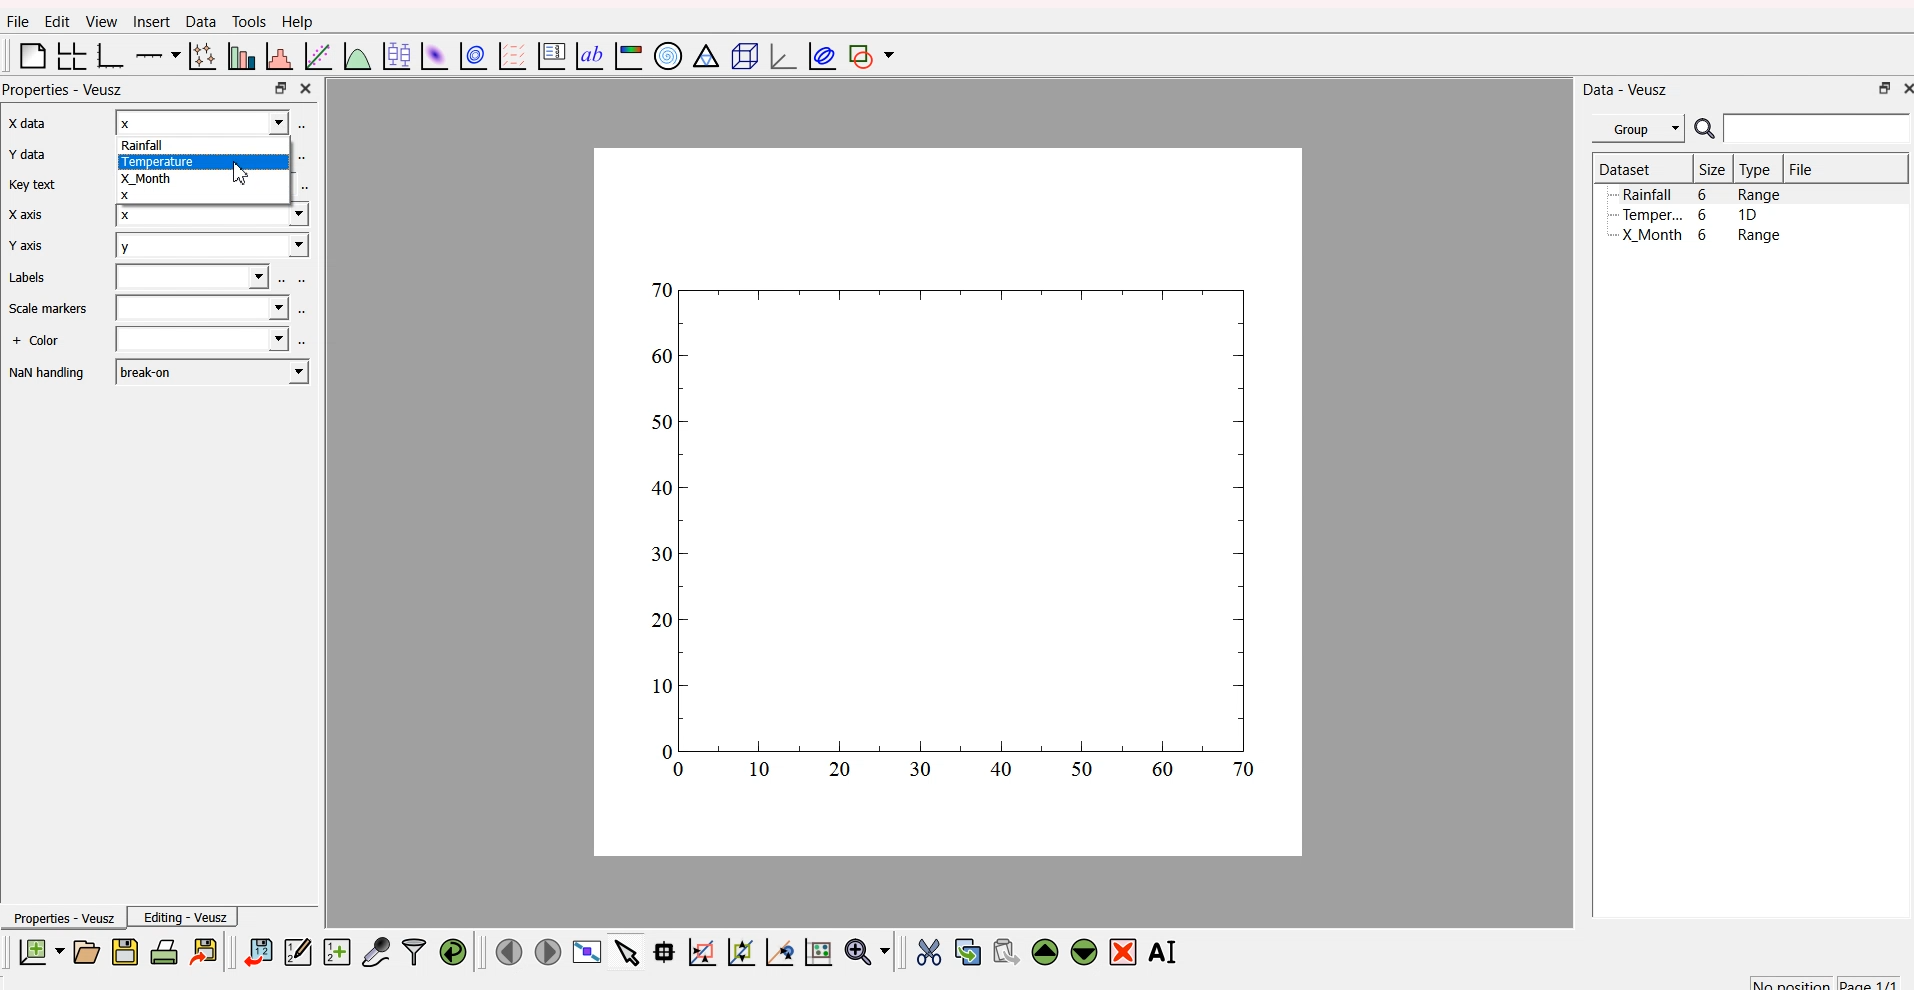  I want to click on move to the next page, so click(550, 952).